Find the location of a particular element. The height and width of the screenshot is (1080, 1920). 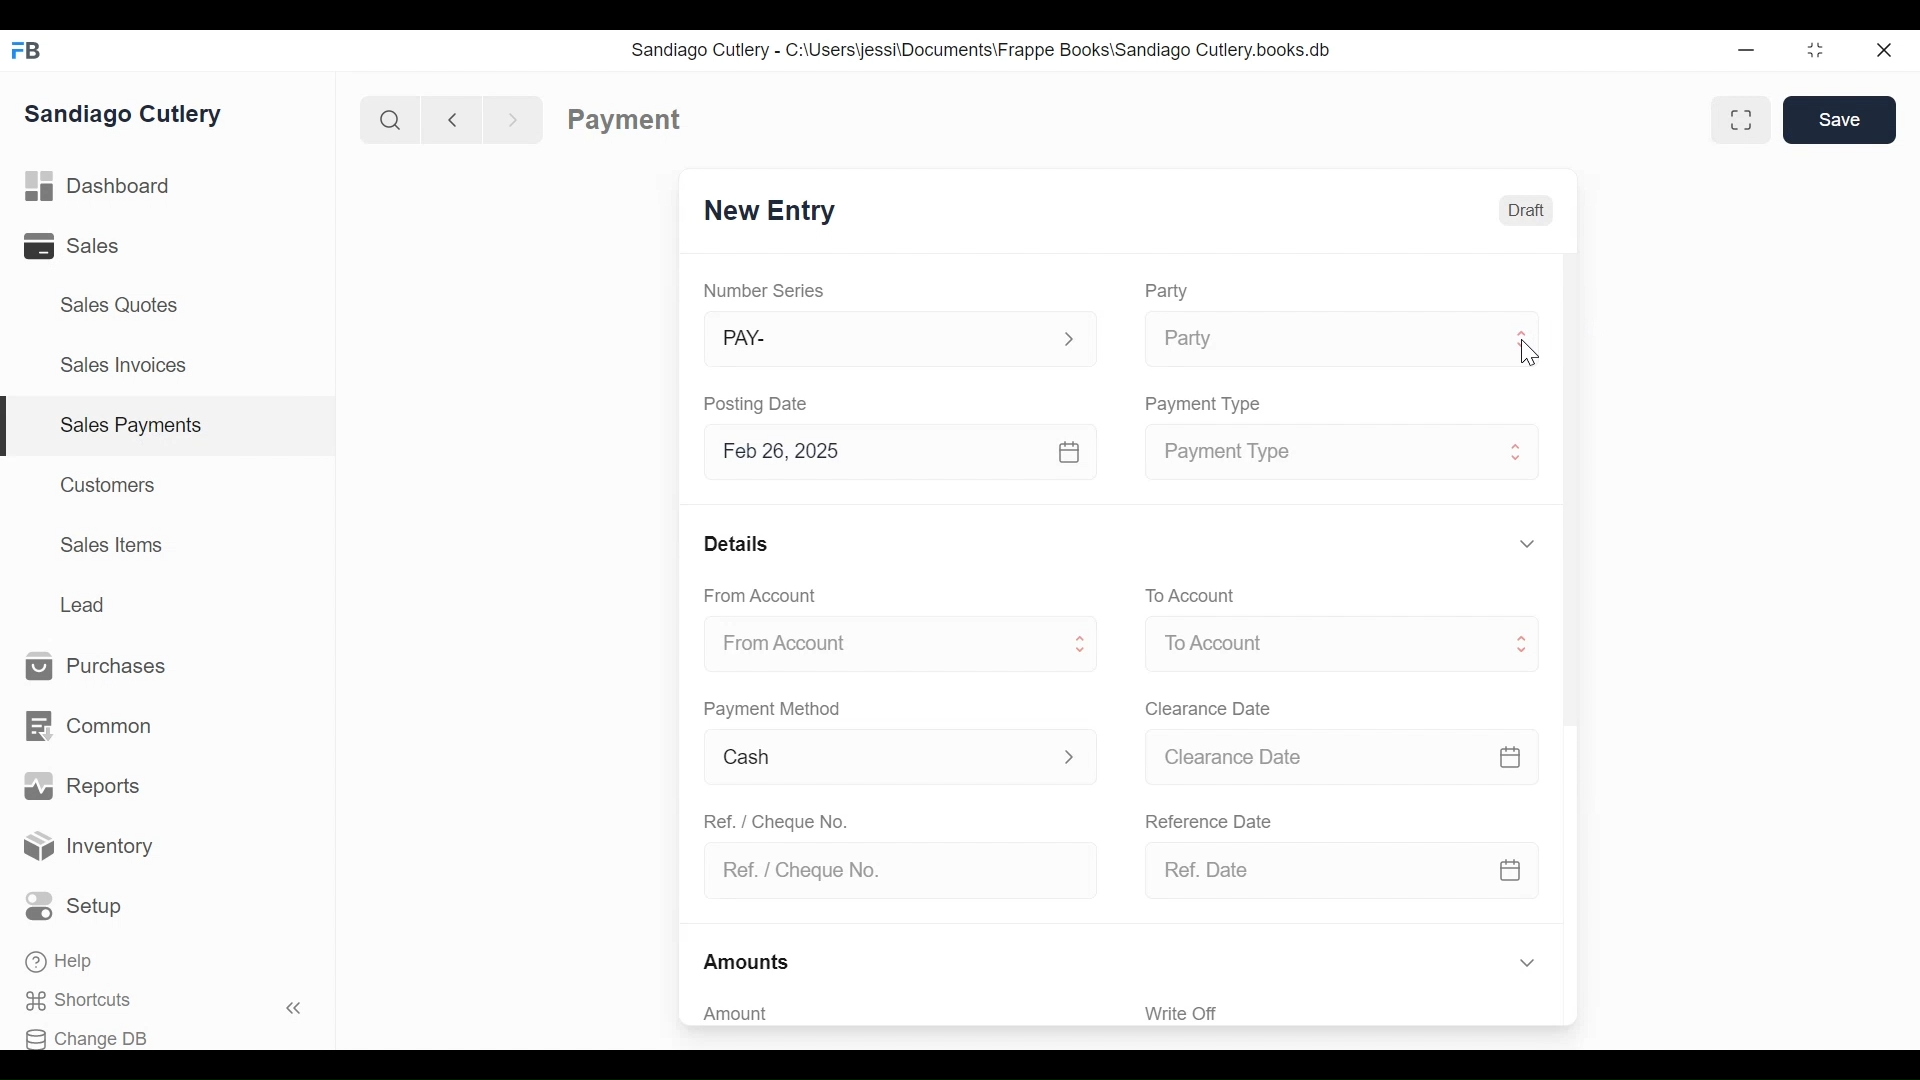

Purchases is located at coordinates (97, 667).